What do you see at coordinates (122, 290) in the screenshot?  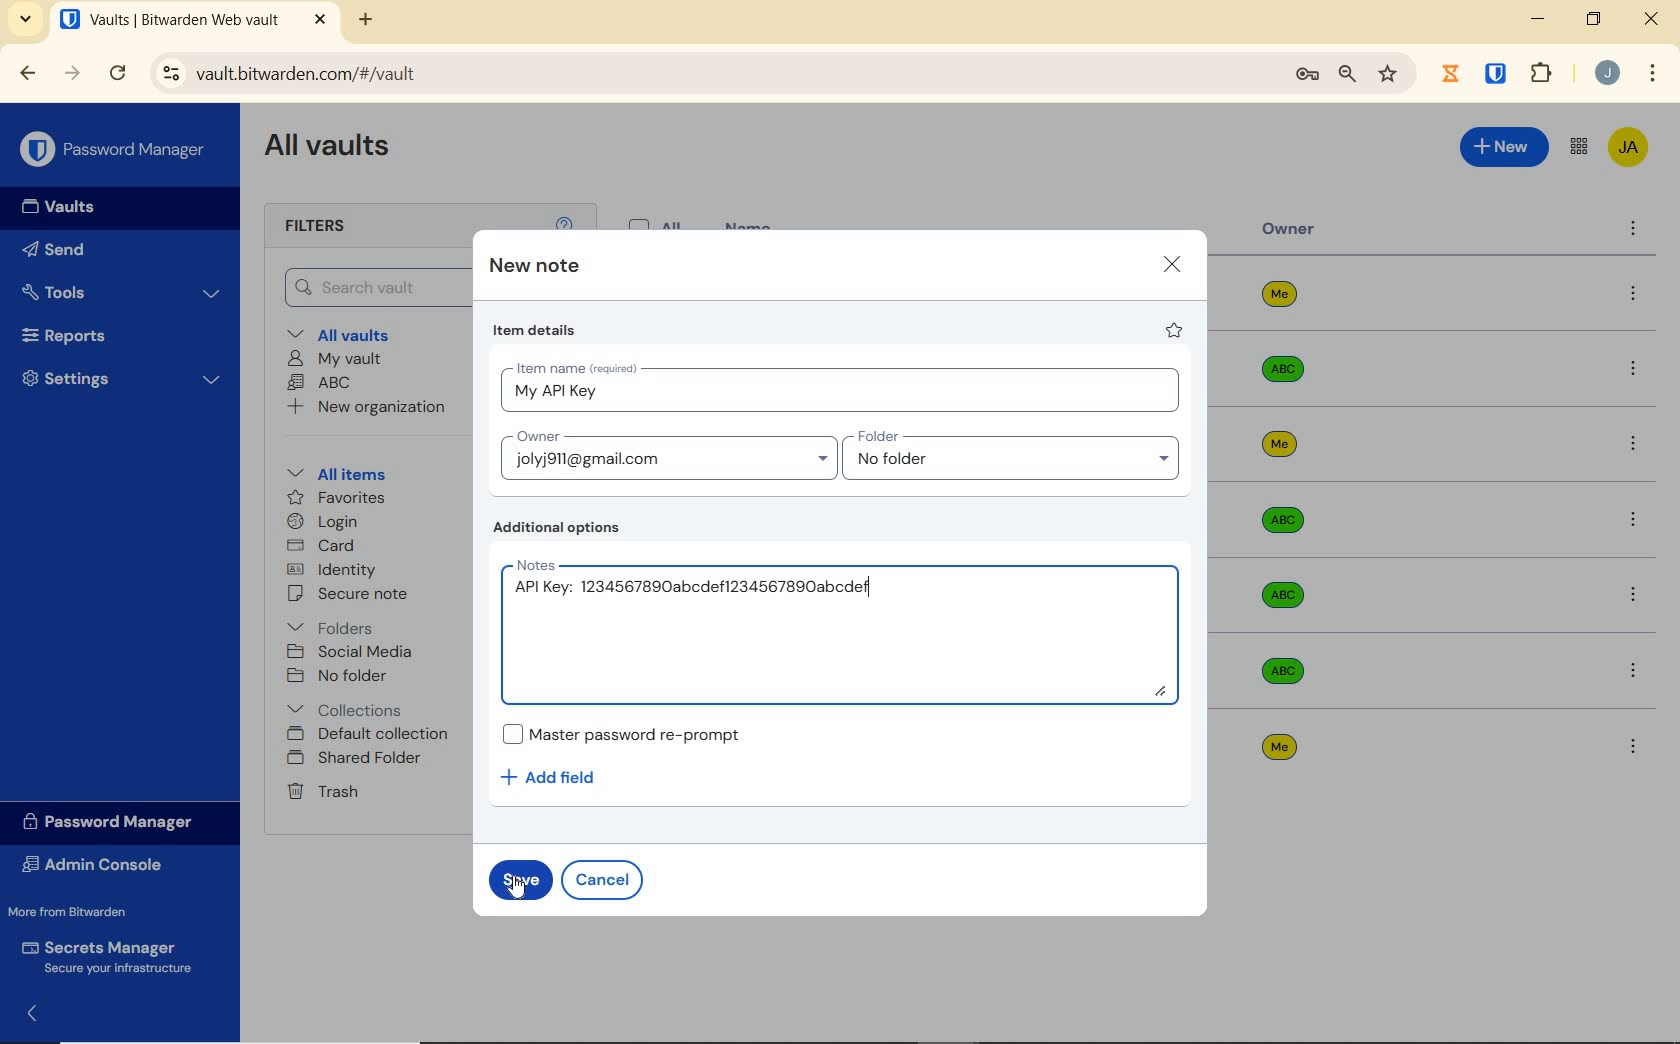 I see `Tools` at bounding box center [122, 290].